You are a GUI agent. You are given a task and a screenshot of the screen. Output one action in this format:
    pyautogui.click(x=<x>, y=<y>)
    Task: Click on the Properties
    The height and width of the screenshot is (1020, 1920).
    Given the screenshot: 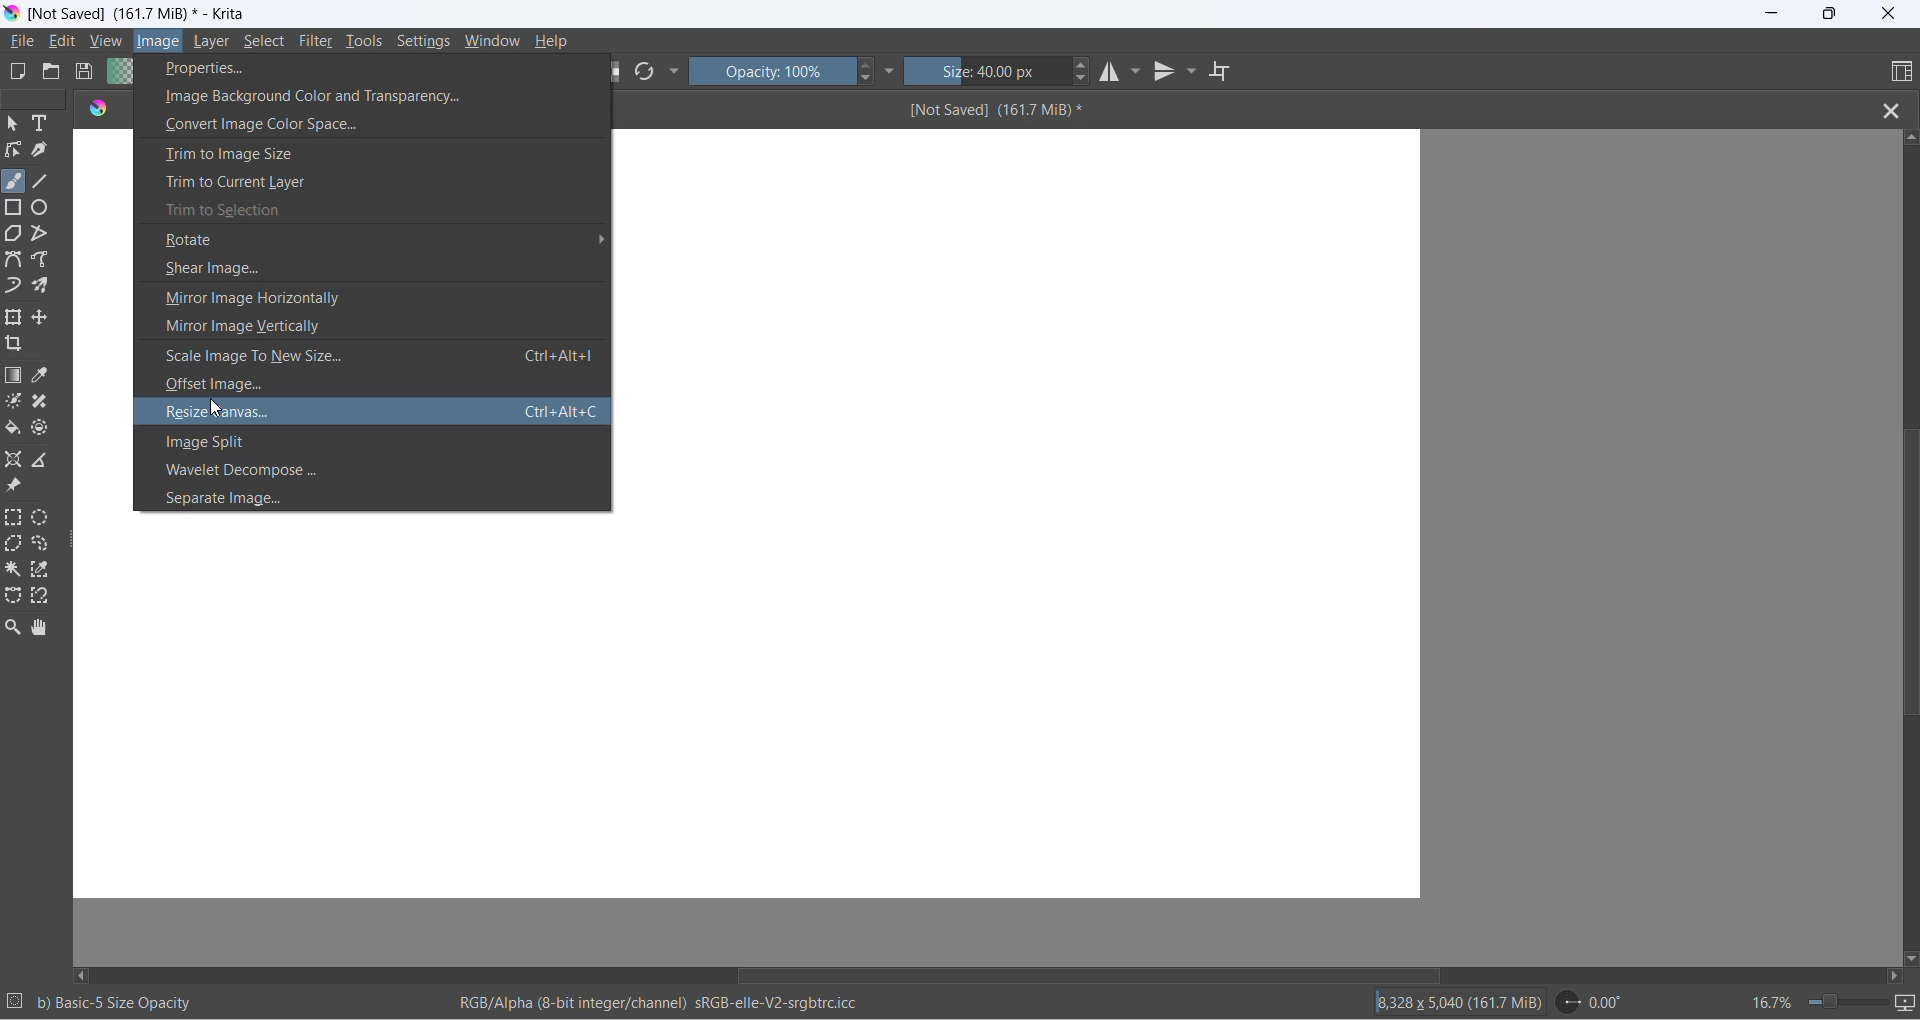 What is the action you would take?
    pyautogui.click(x=283, y=68)
    